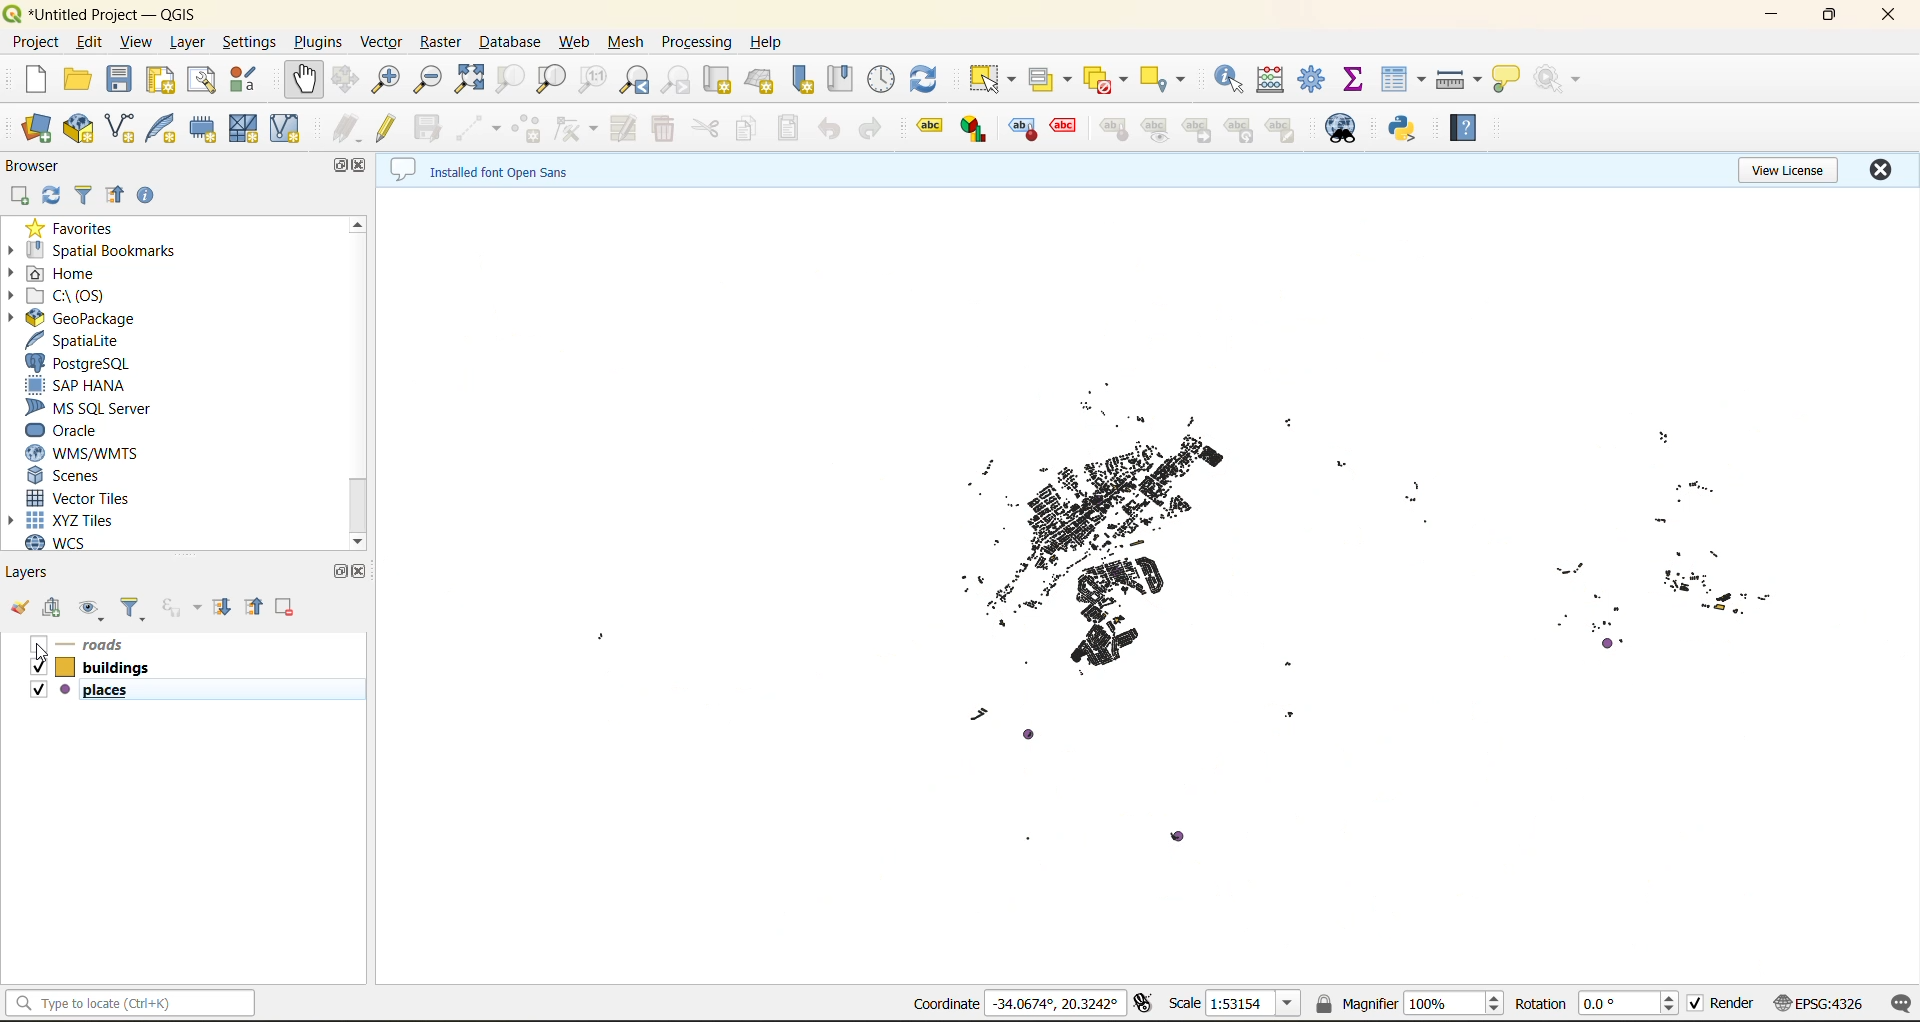  Describe the element at coordinates (1889, 18) in the screenshot. I see `close` at that location.